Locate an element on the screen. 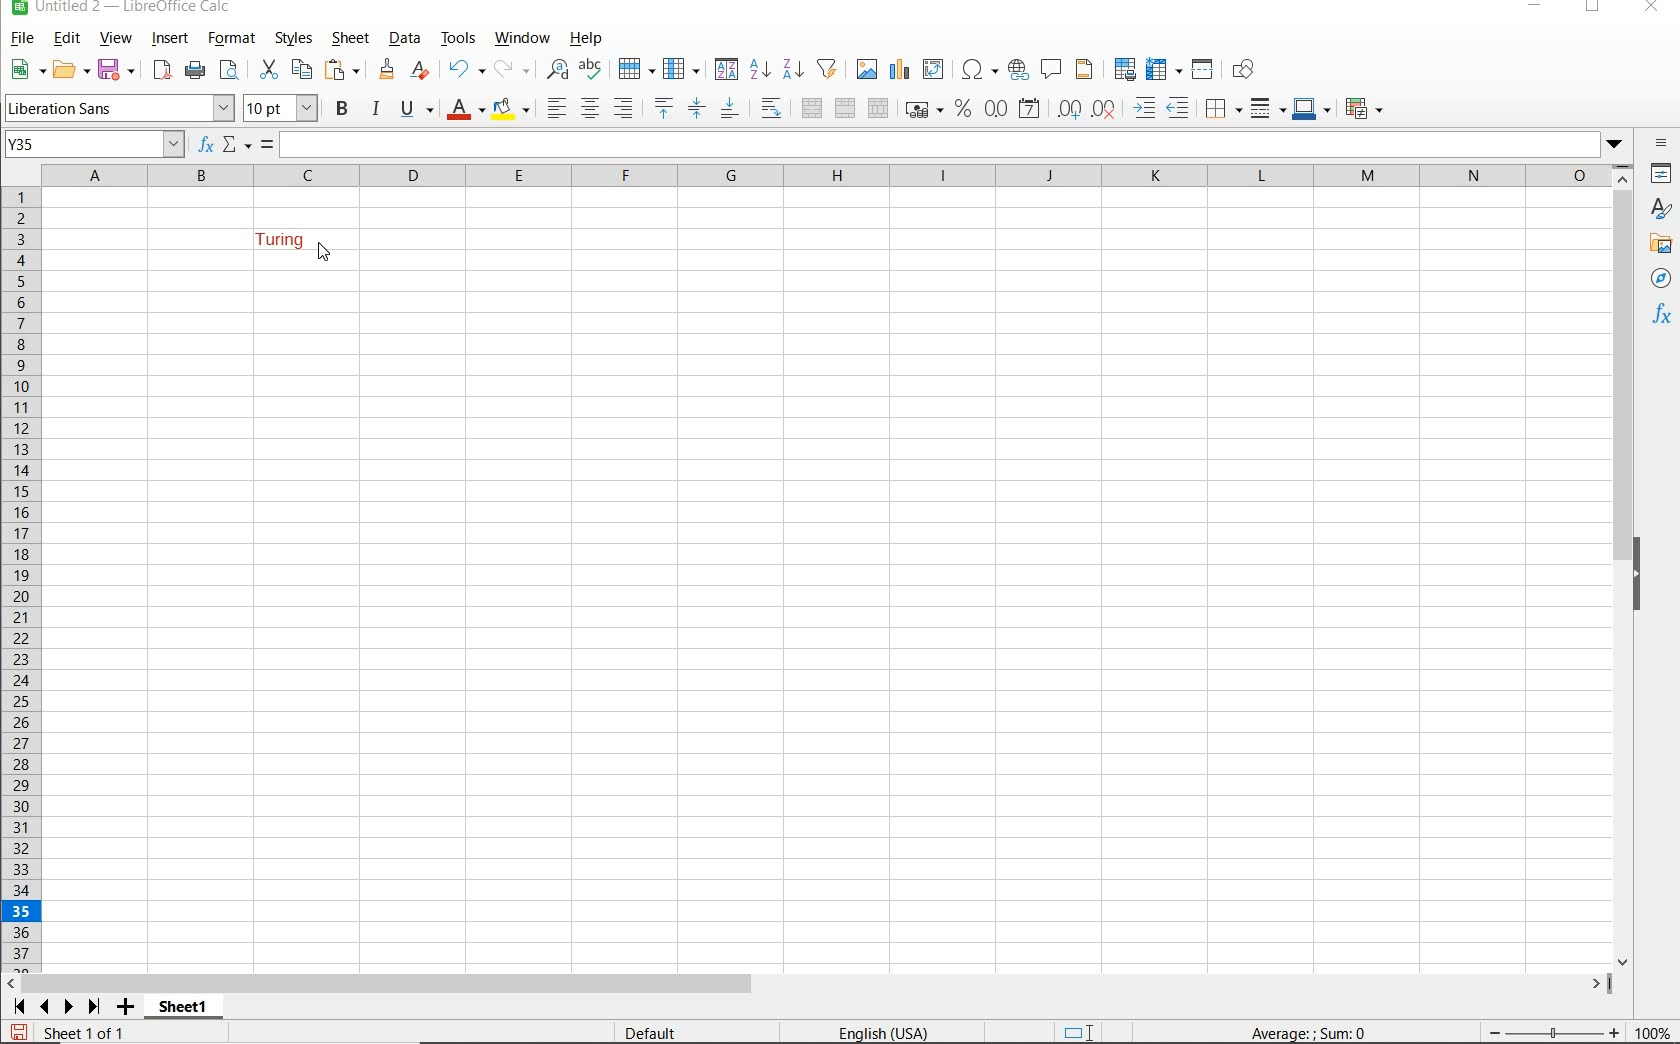  BACKGROUND COLOR is located at coordinates (510, 110).